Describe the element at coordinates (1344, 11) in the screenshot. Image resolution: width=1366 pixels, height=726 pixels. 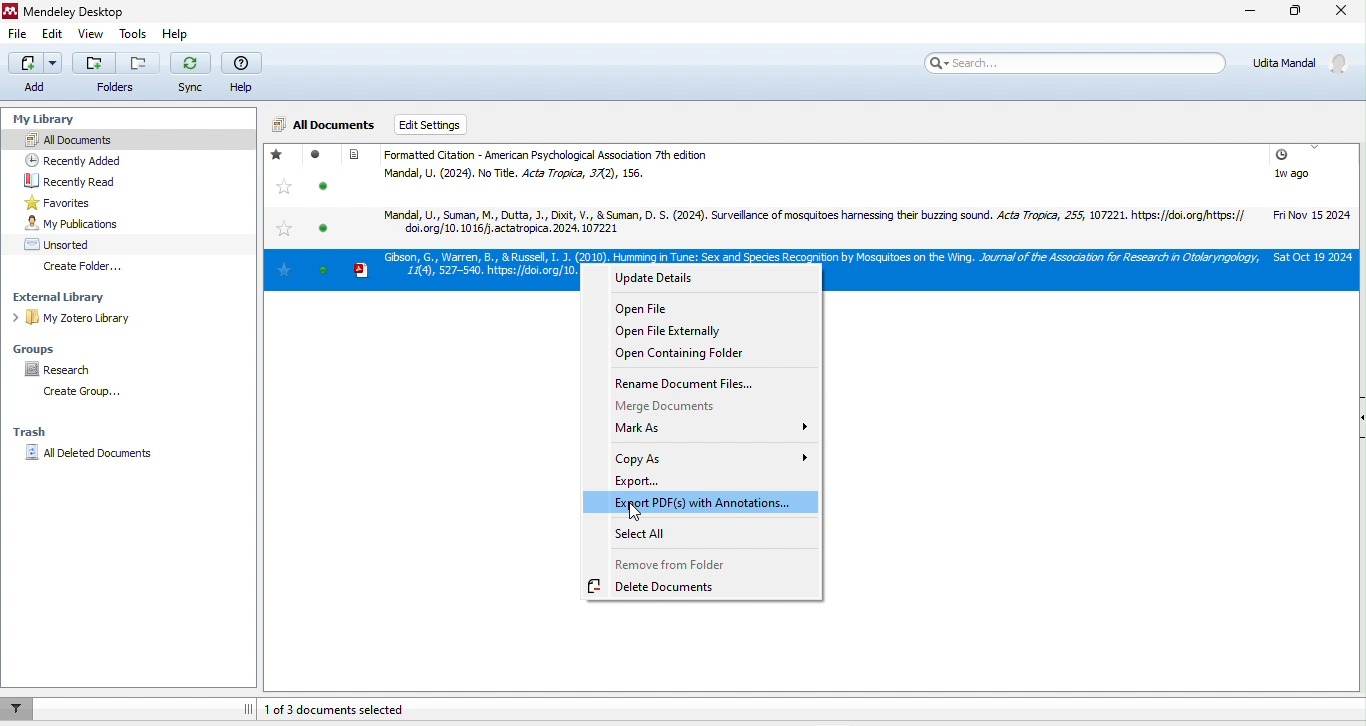
I see `close` at that location.